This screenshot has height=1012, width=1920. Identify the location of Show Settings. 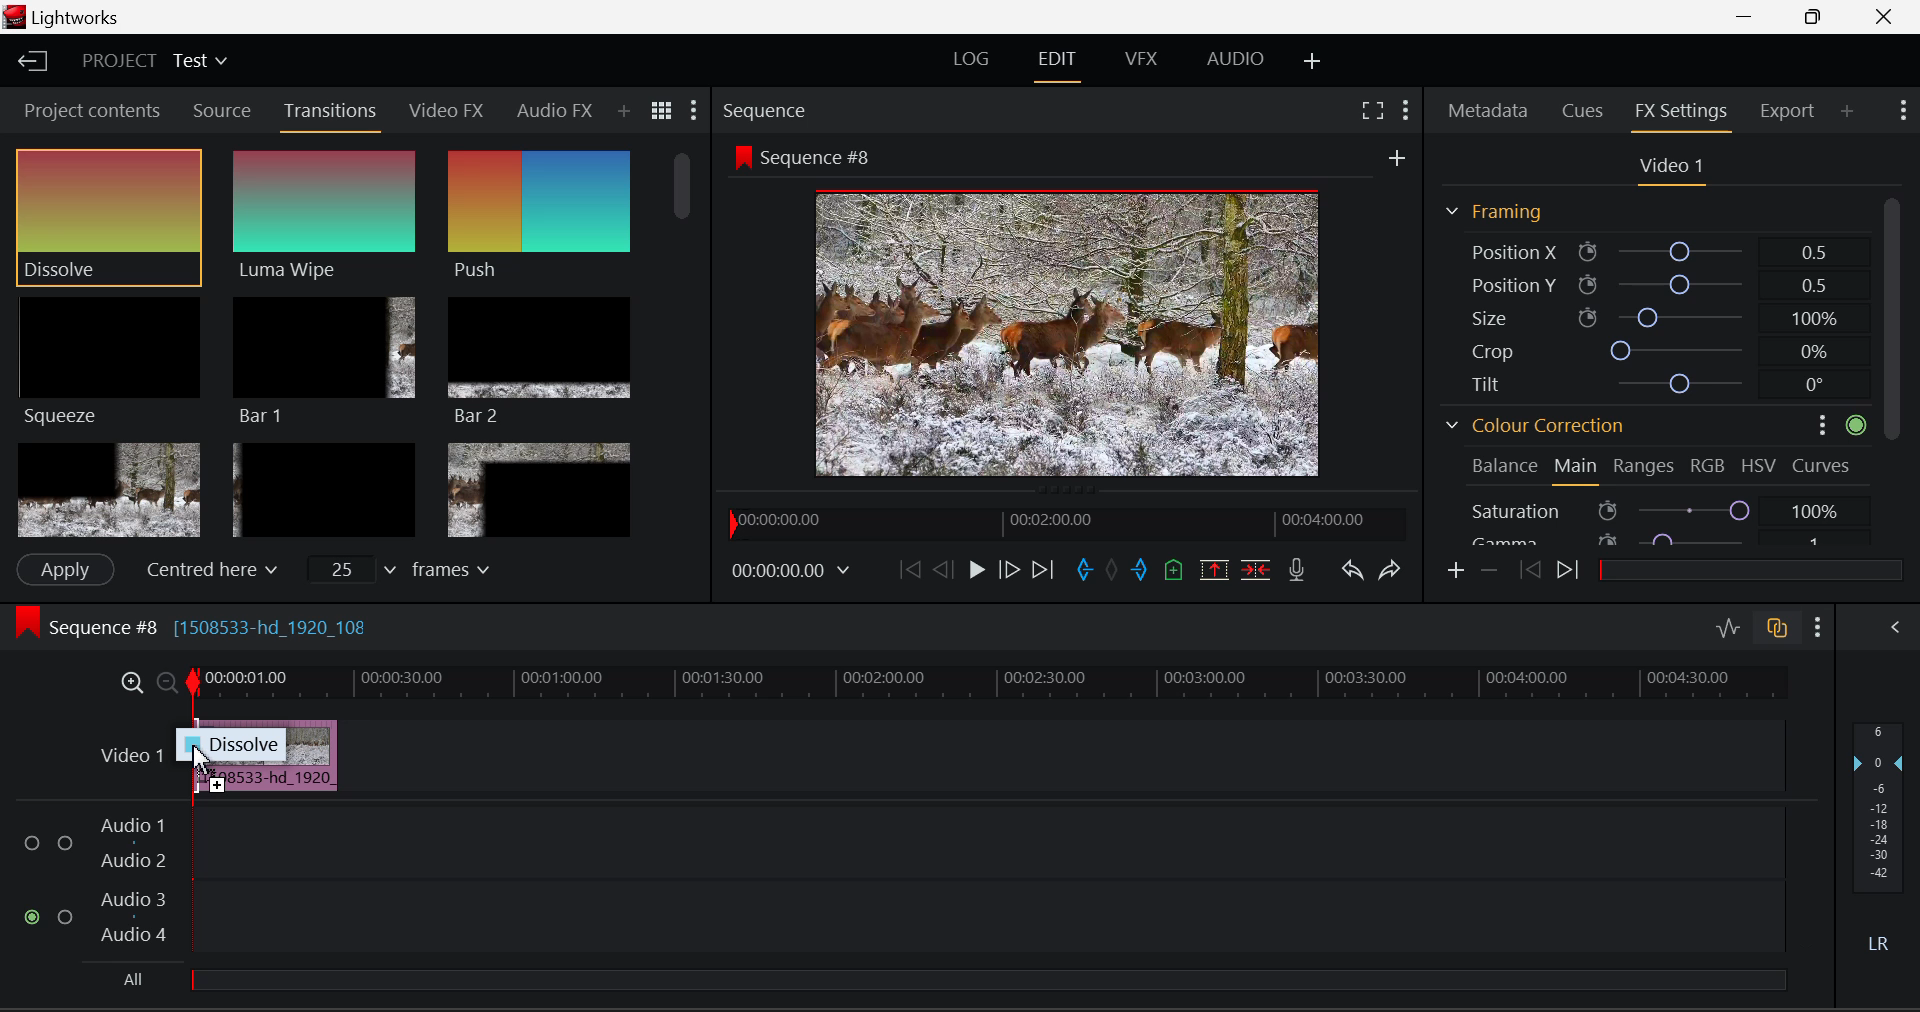
(1404, 111).